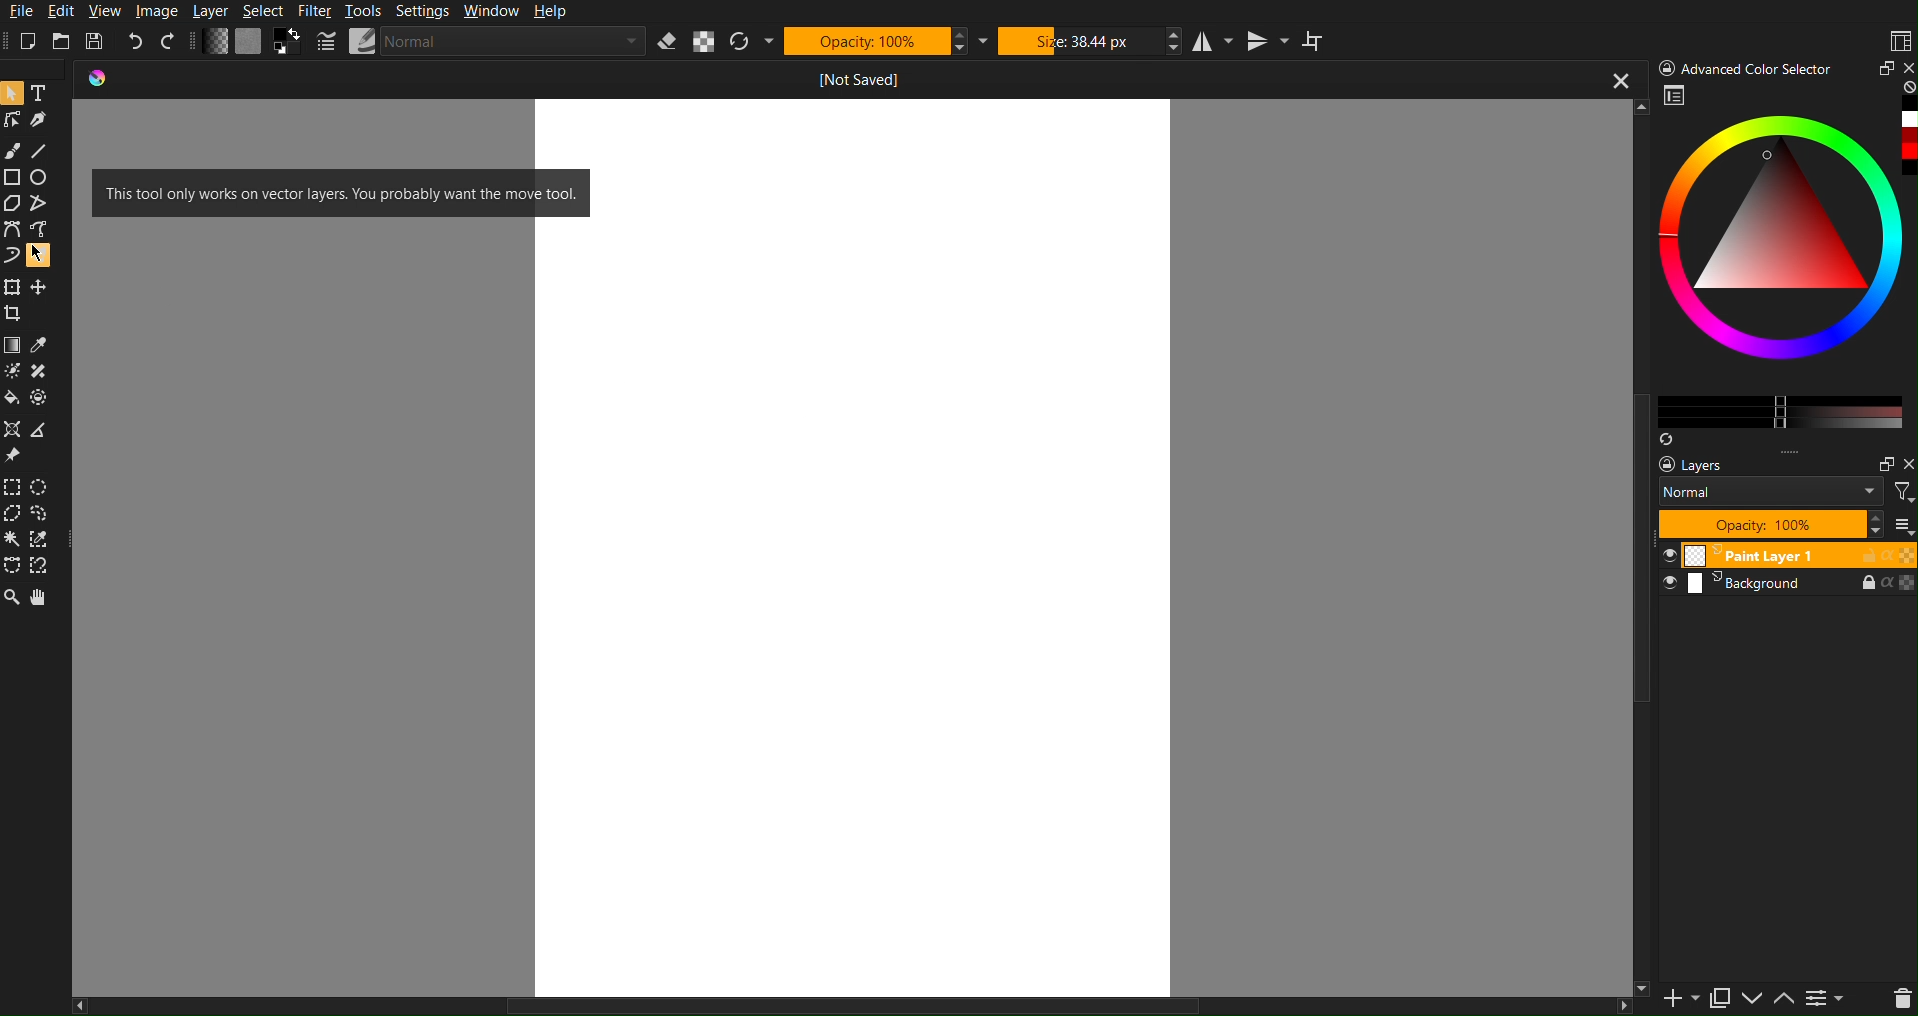  Describe the element at coordinates (169, 42) in the screenshot. I see `Redo` at that location.